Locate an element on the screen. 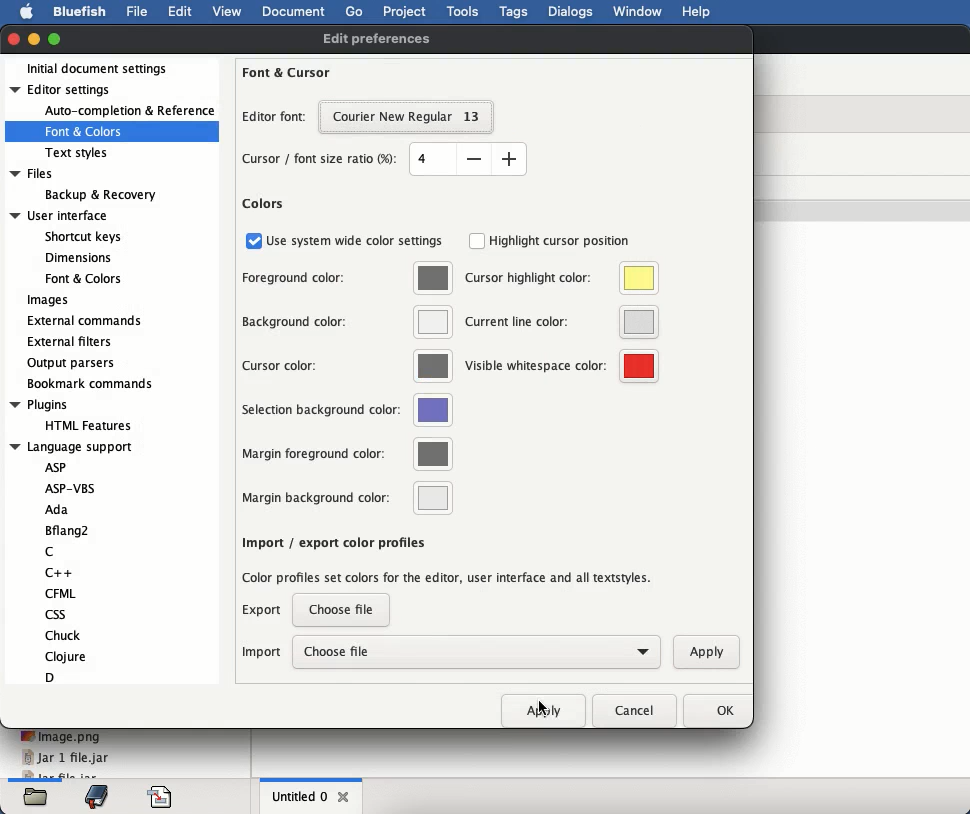 The width and height of the screenshot is (970, 814). files is located at coordinates (84, 185).